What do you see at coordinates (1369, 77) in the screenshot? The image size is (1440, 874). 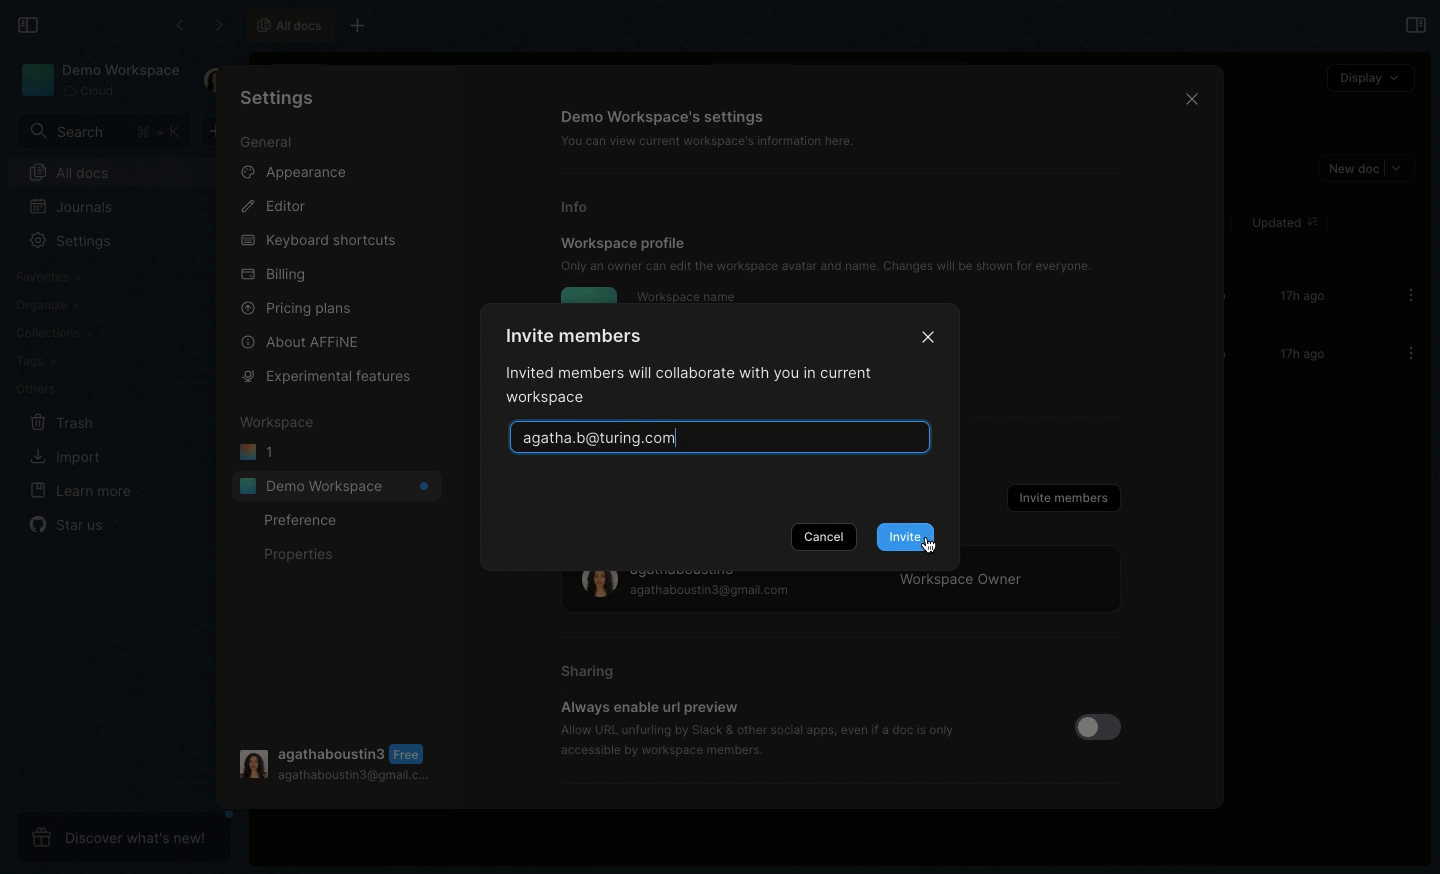 I see `Display` at bounding box center [1369, 77].